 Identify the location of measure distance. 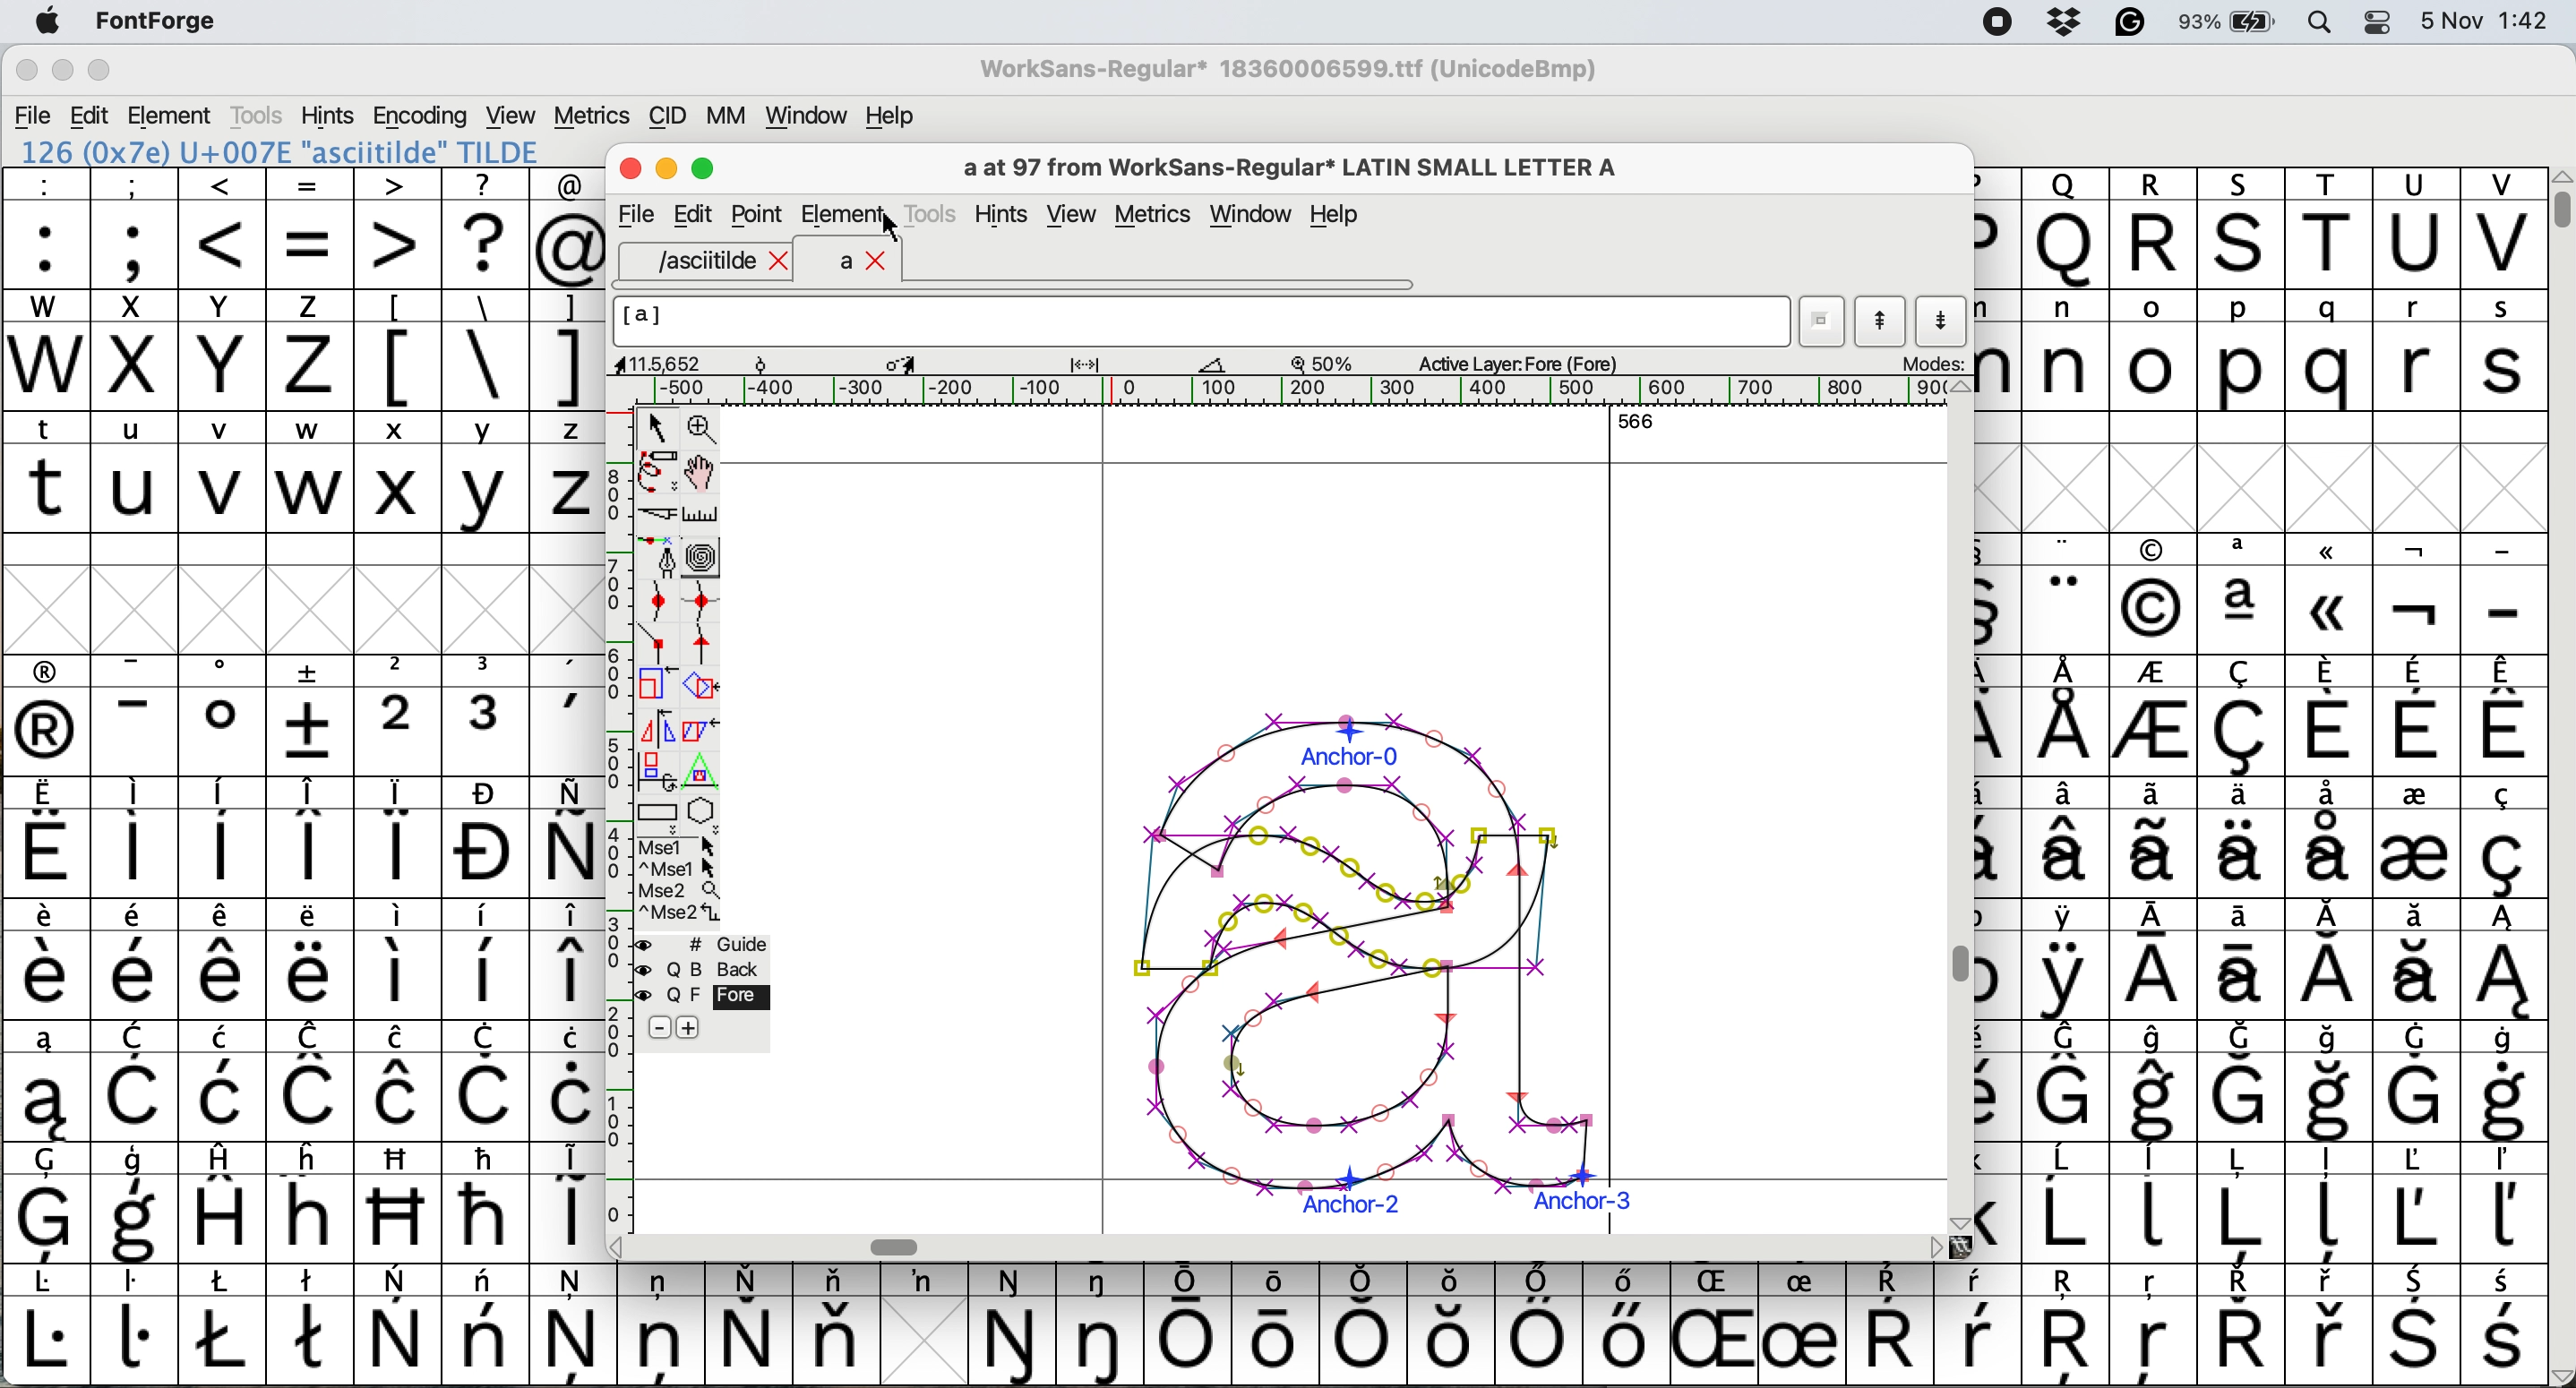
(703, 515).